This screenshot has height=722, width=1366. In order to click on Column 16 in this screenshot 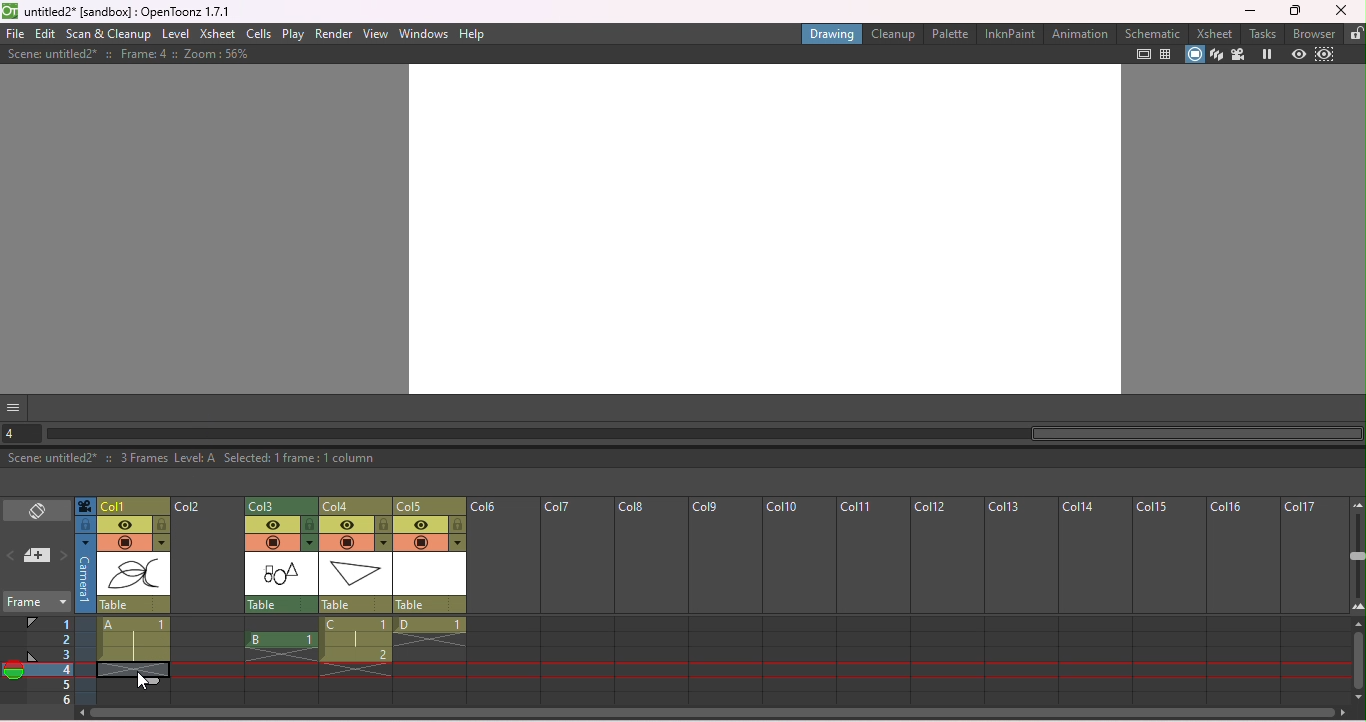, I will do `click(1241, 601)`.